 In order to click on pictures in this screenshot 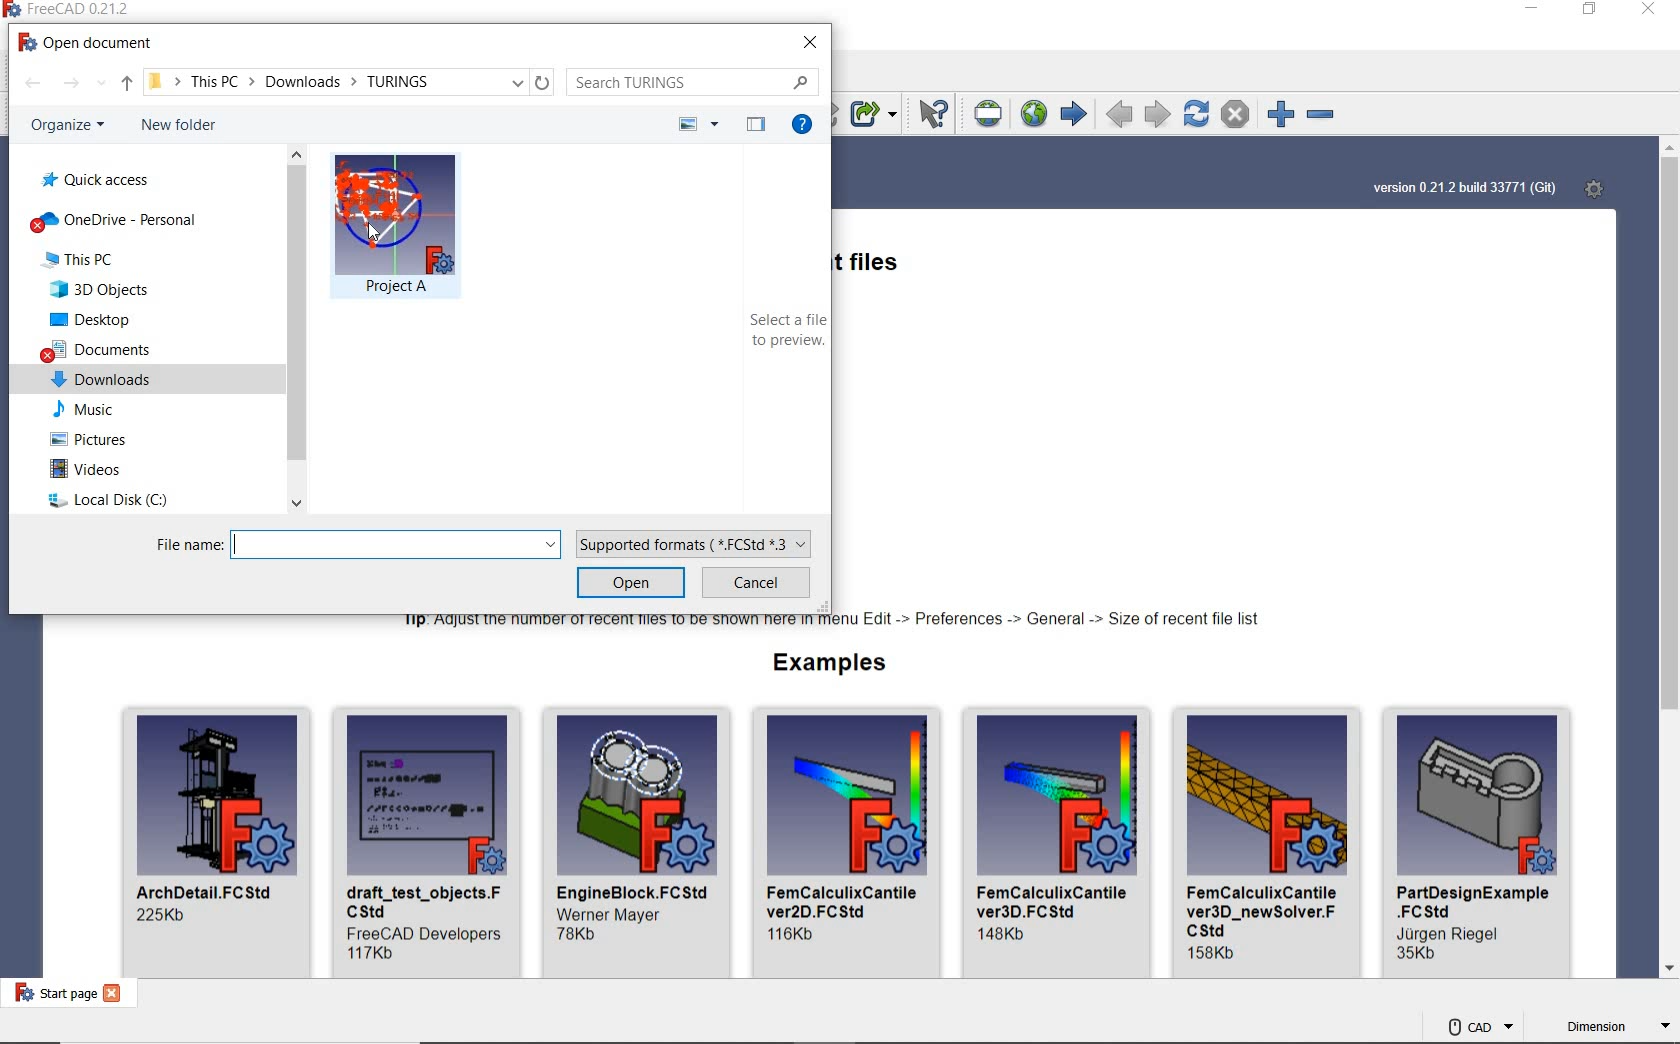, I will do `click(91, 438)`.